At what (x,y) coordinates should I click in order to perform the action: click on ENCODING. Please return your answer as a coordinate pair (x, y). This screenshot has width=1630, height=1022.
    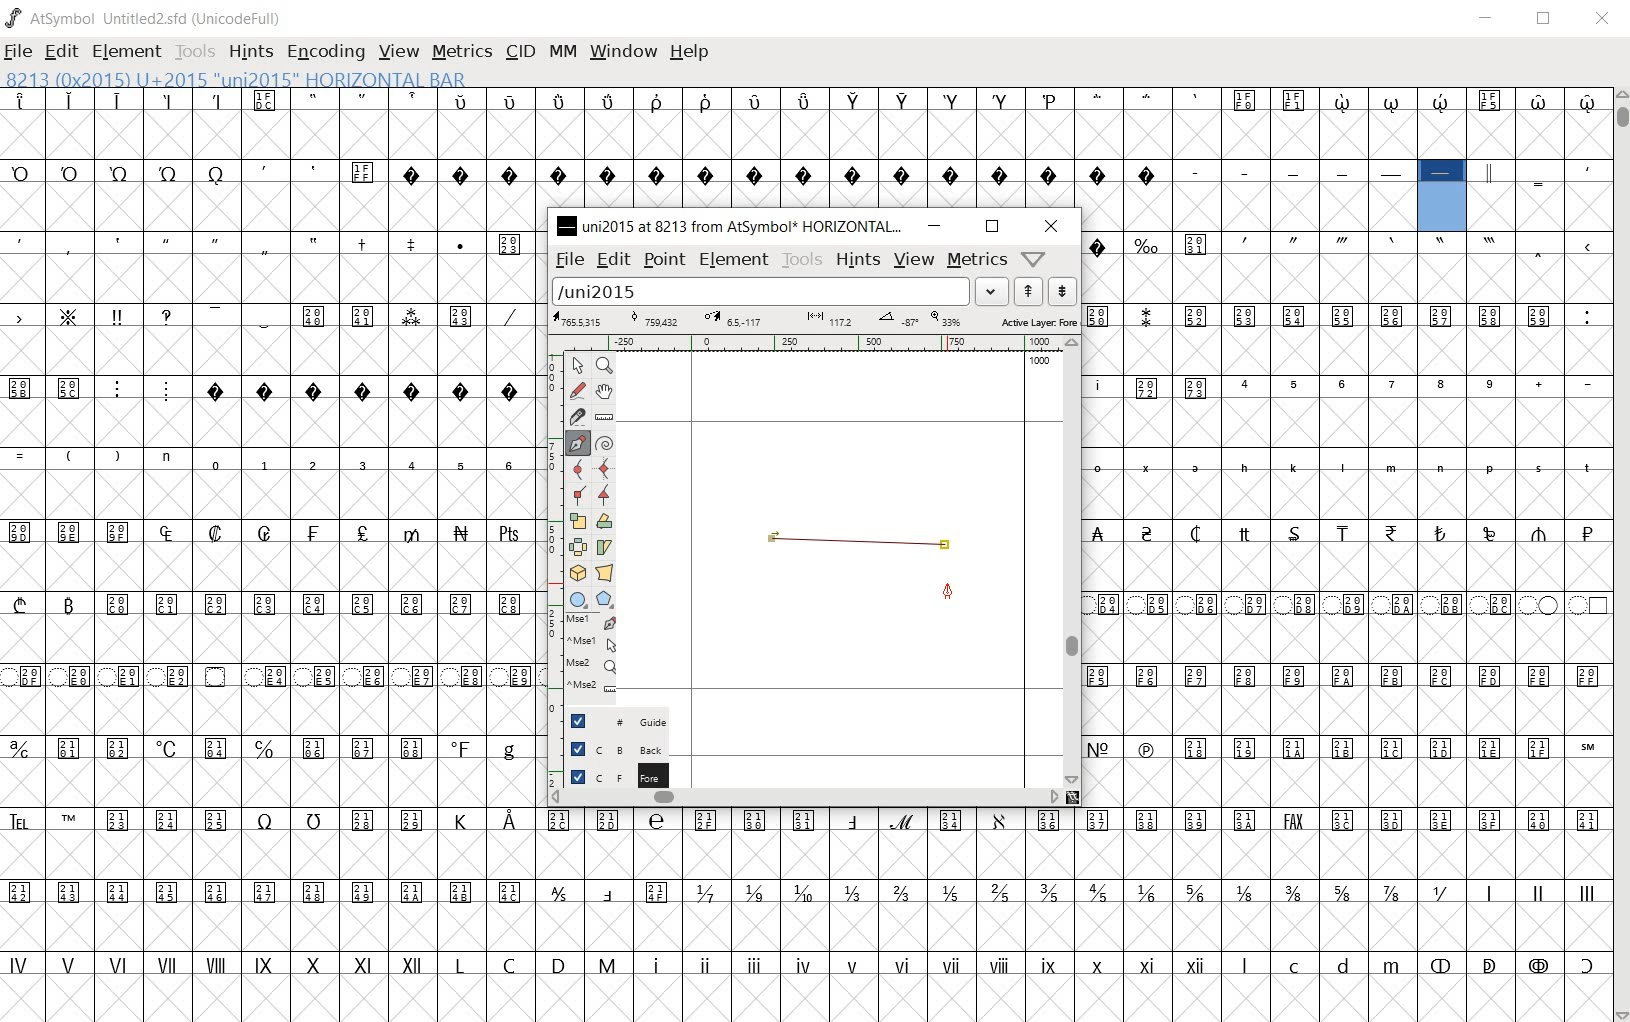
    Looking at the image, I should click on (326, 52).